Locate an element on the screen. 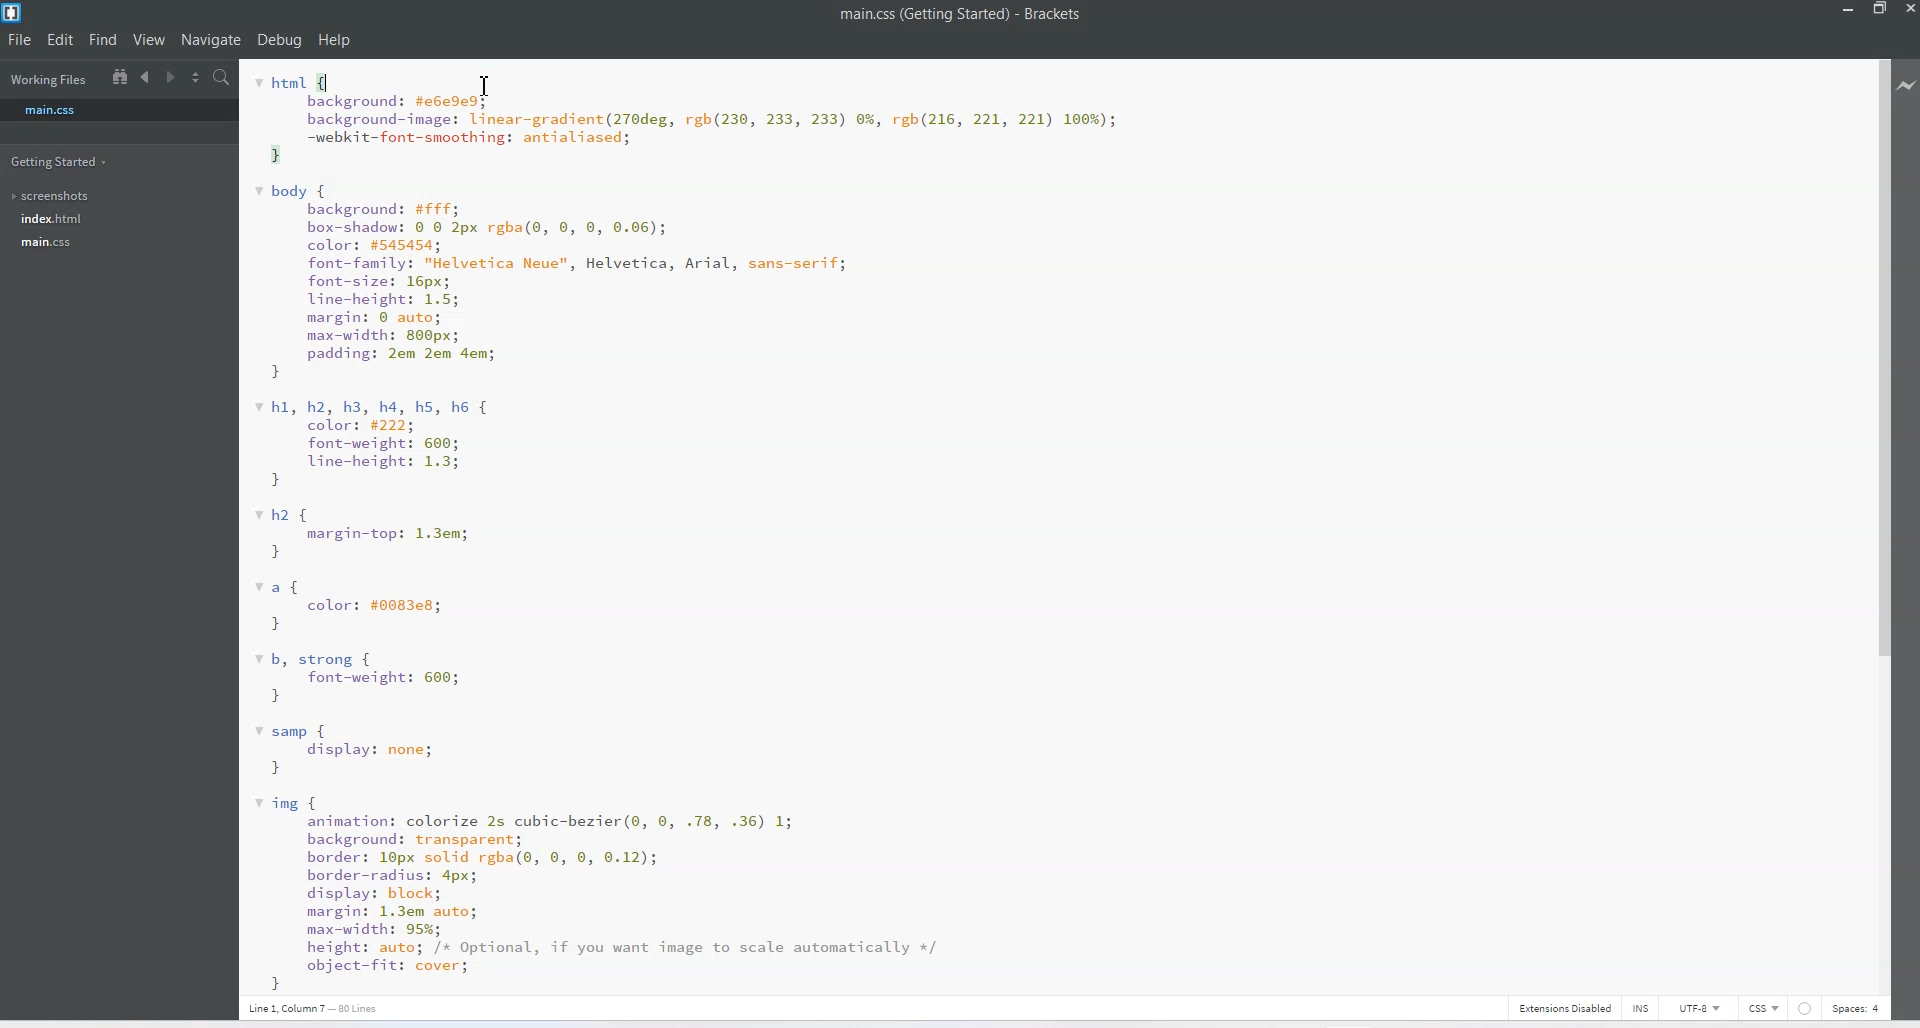  Show in the file tree is located at coordinates (121, 76).